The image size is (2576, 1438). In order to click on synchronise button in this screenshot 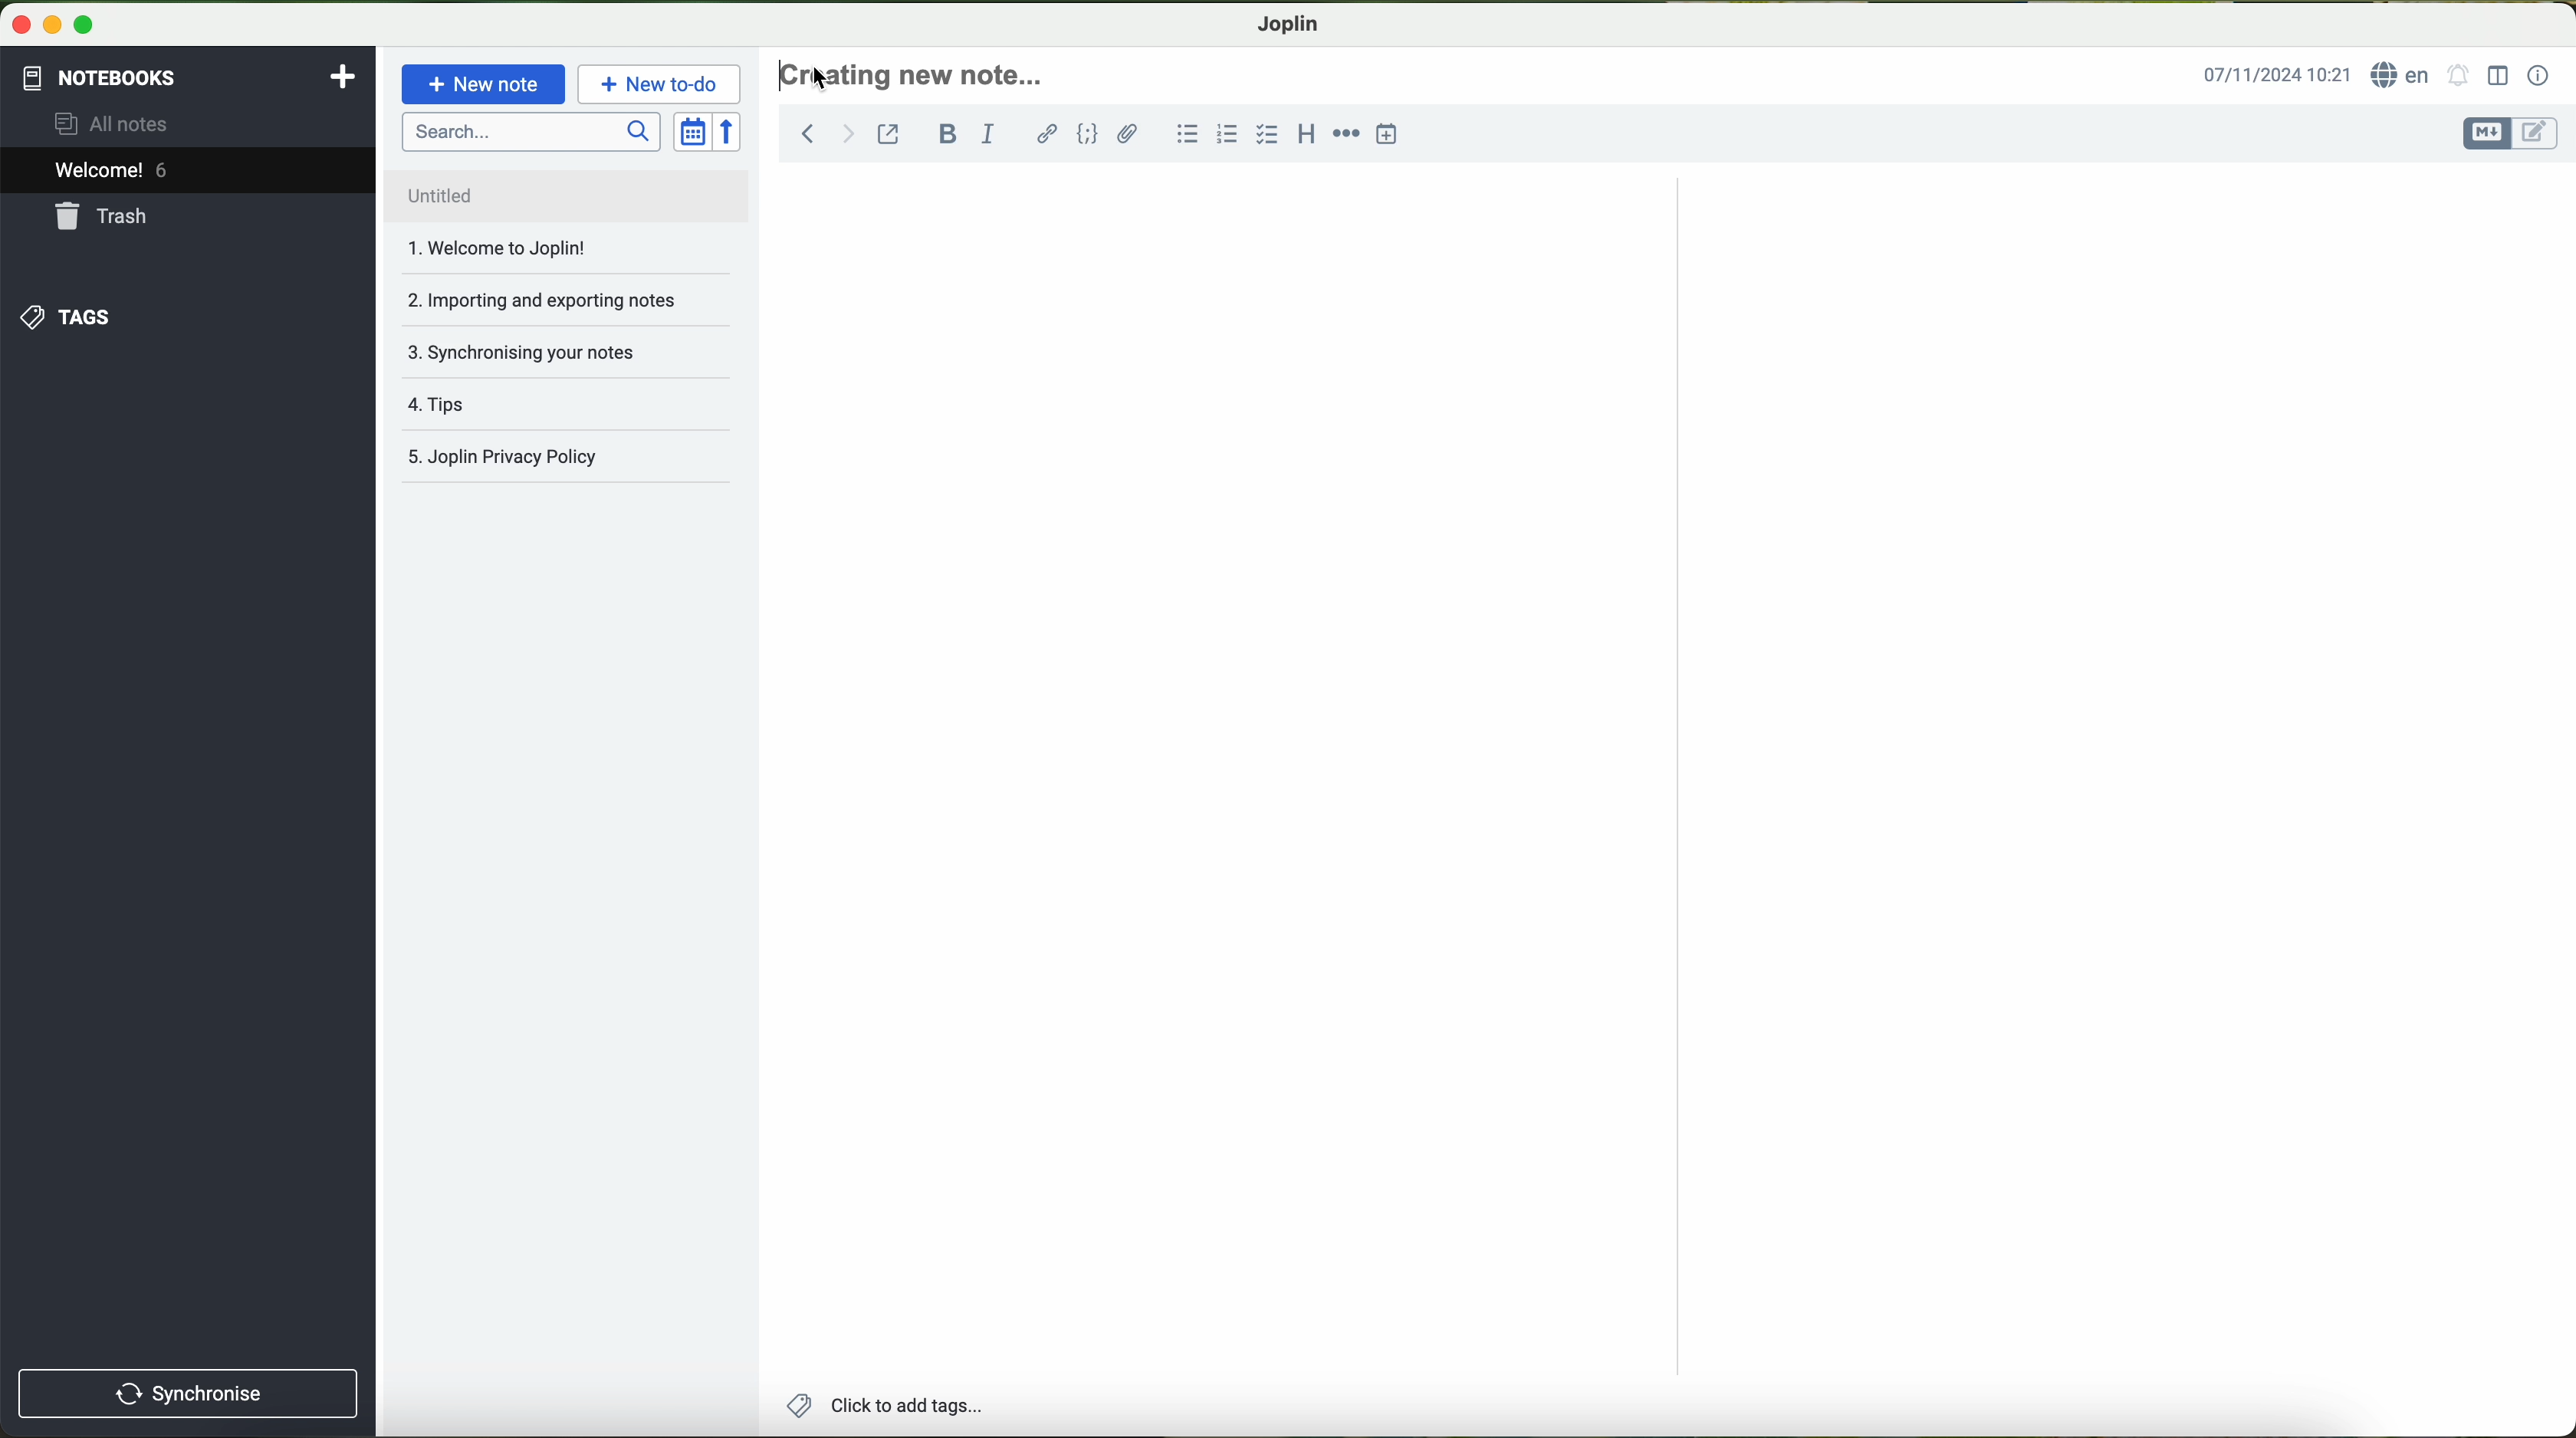, I will do `click(190, 1394)`.